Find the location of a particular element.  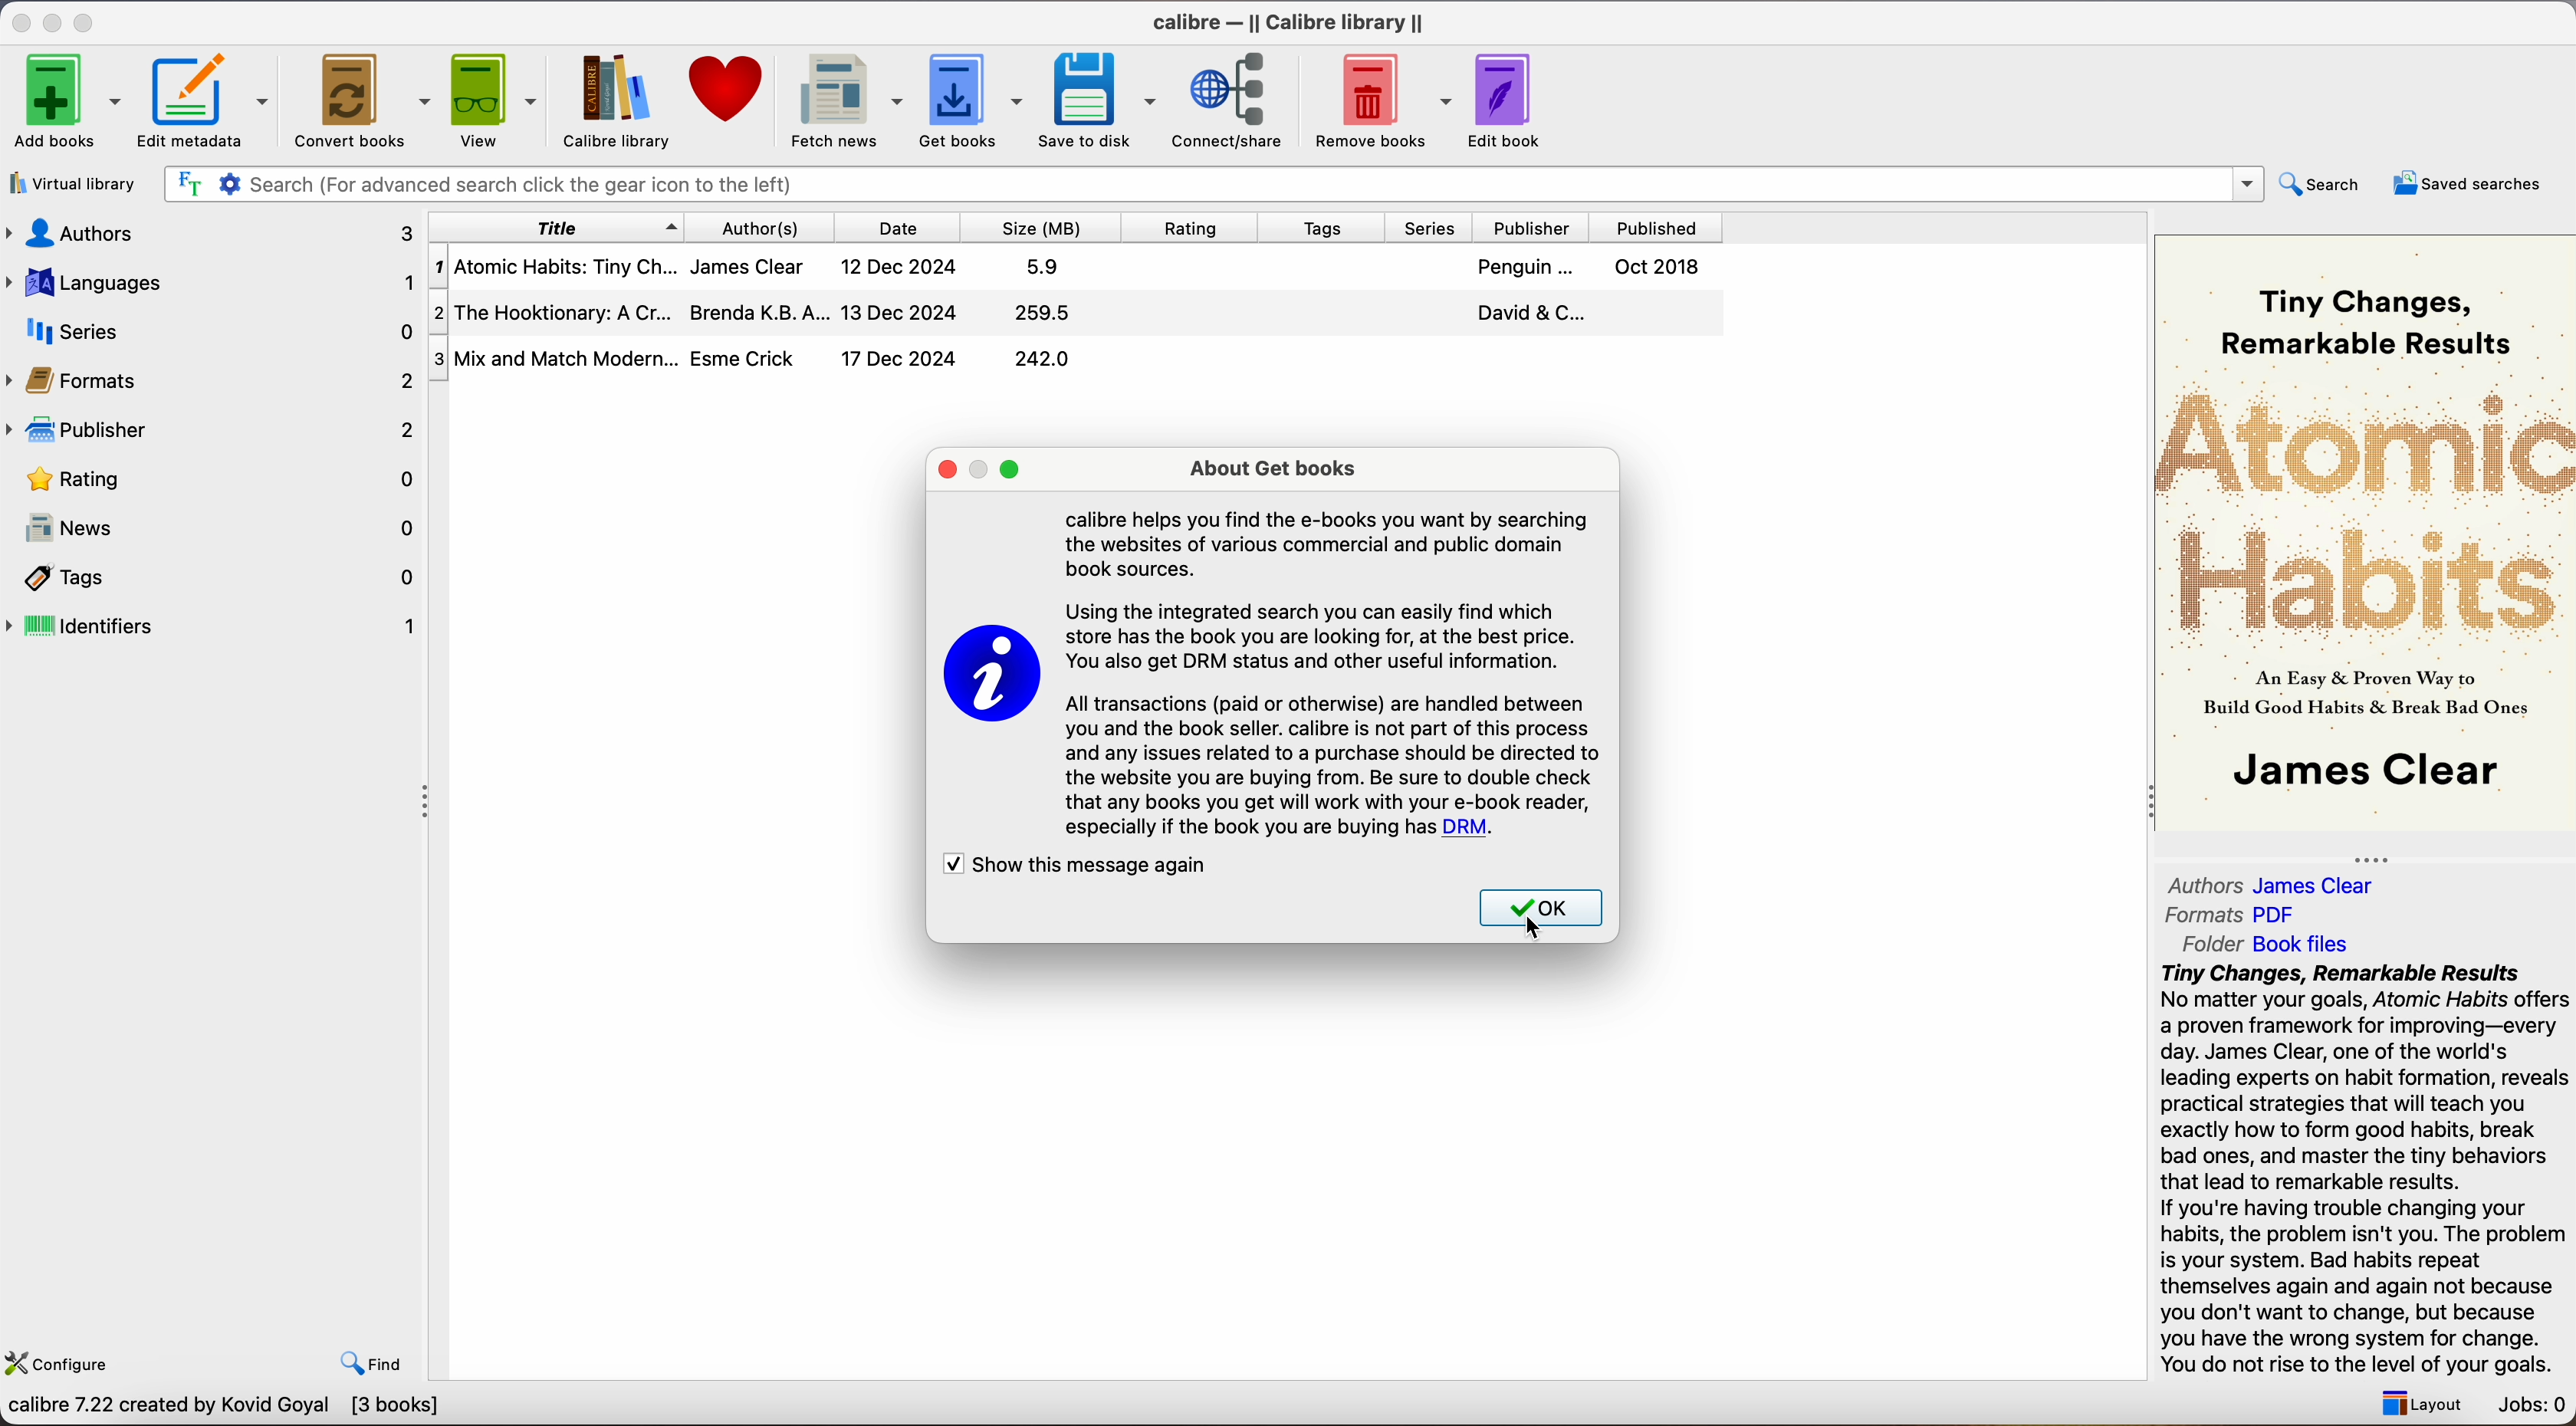

convert books is located at coordinates (365, 104).